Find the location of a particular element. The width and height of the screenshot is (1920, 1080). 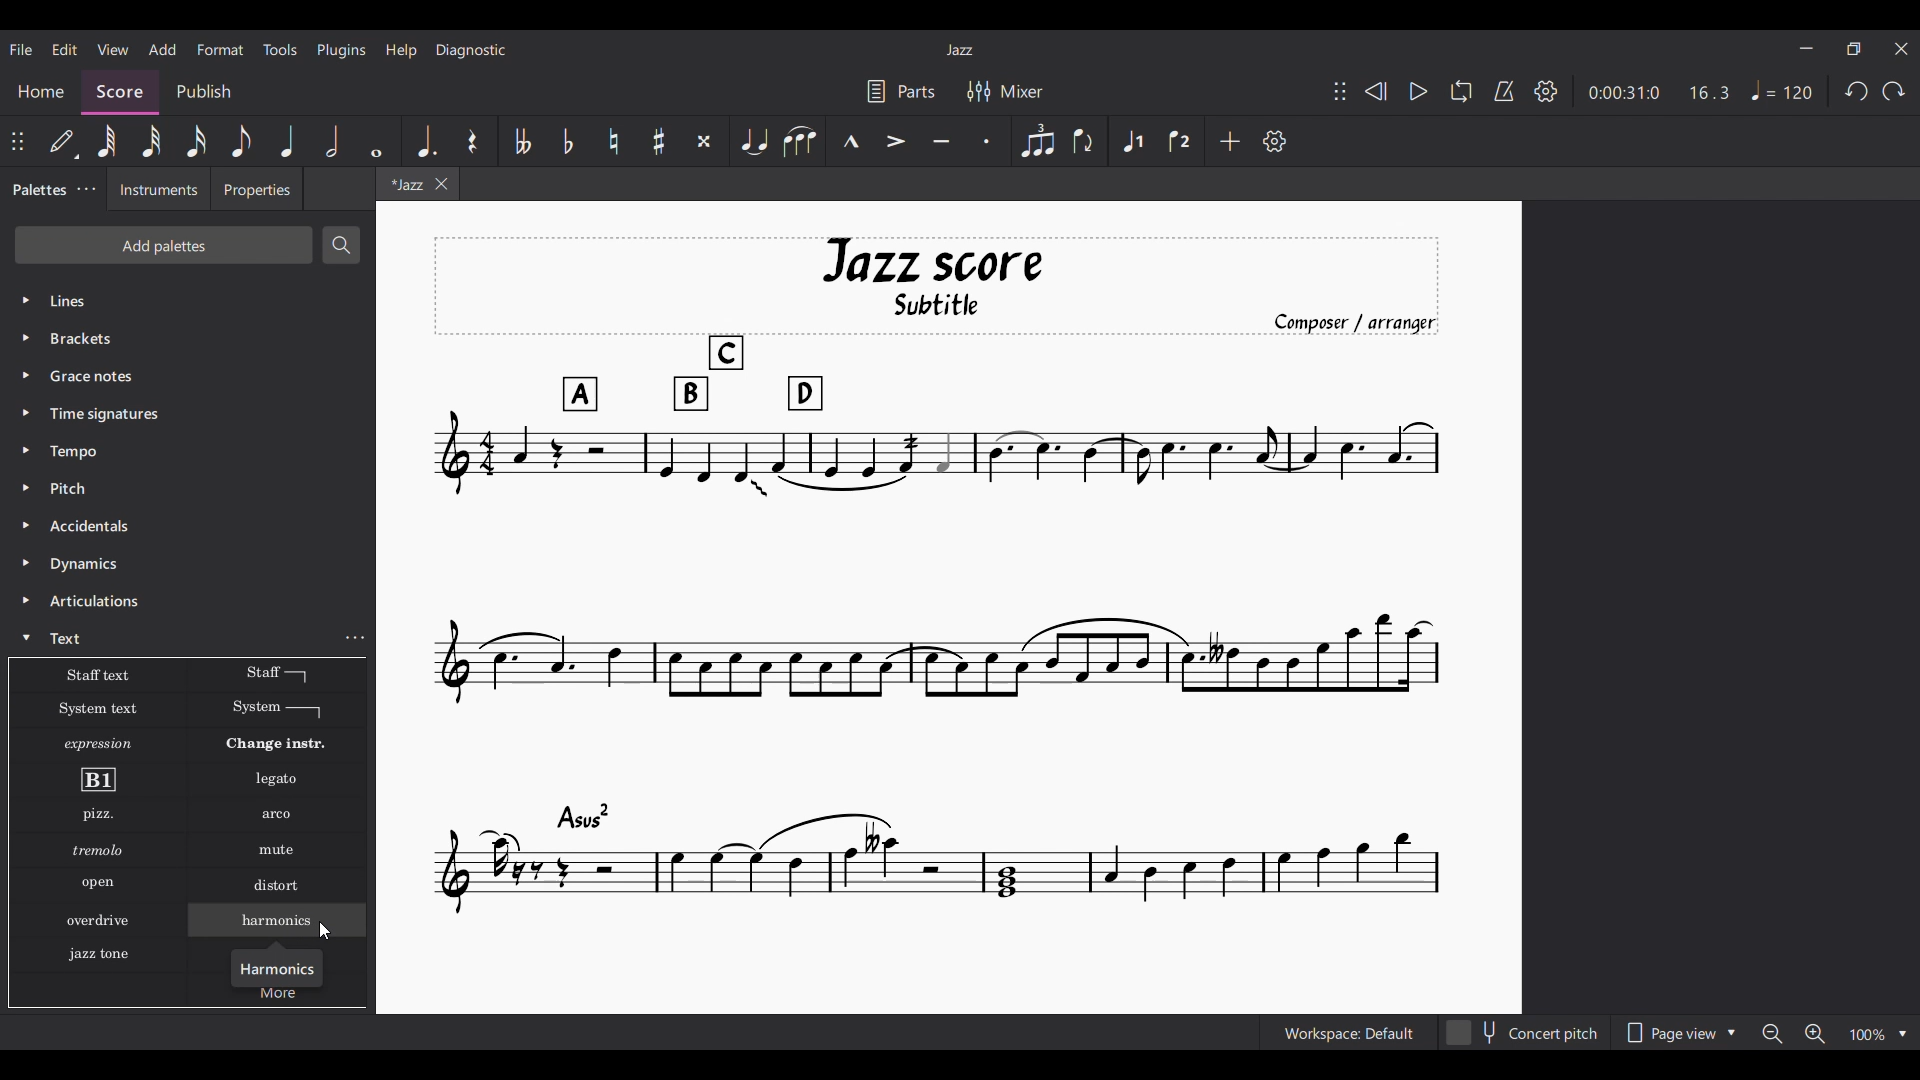

Harmonics is located at coordinates (280, 966).